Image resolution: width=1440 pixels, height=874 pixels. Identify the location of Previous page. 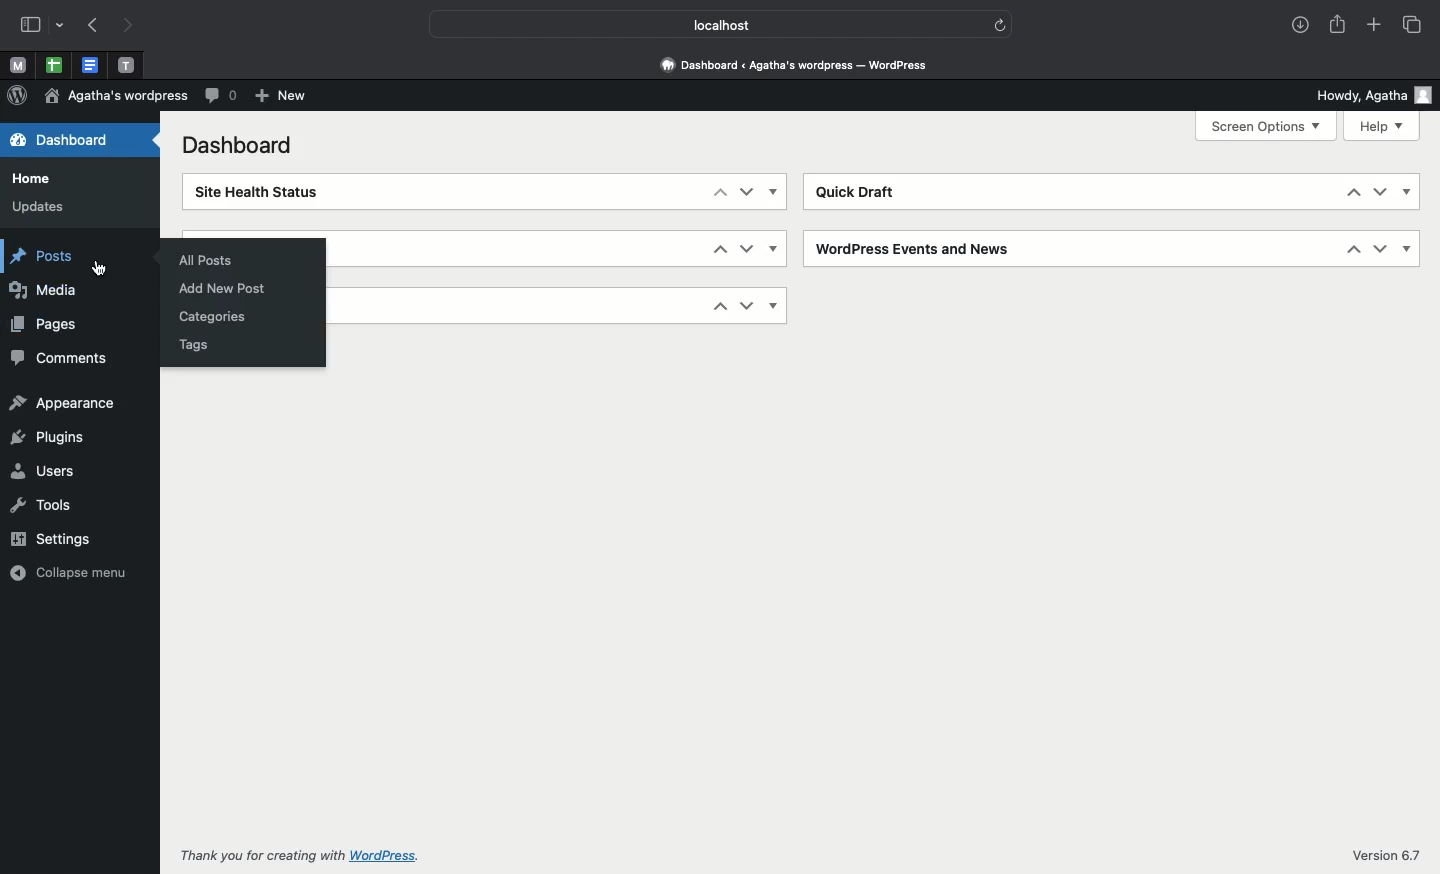
(92, 26).